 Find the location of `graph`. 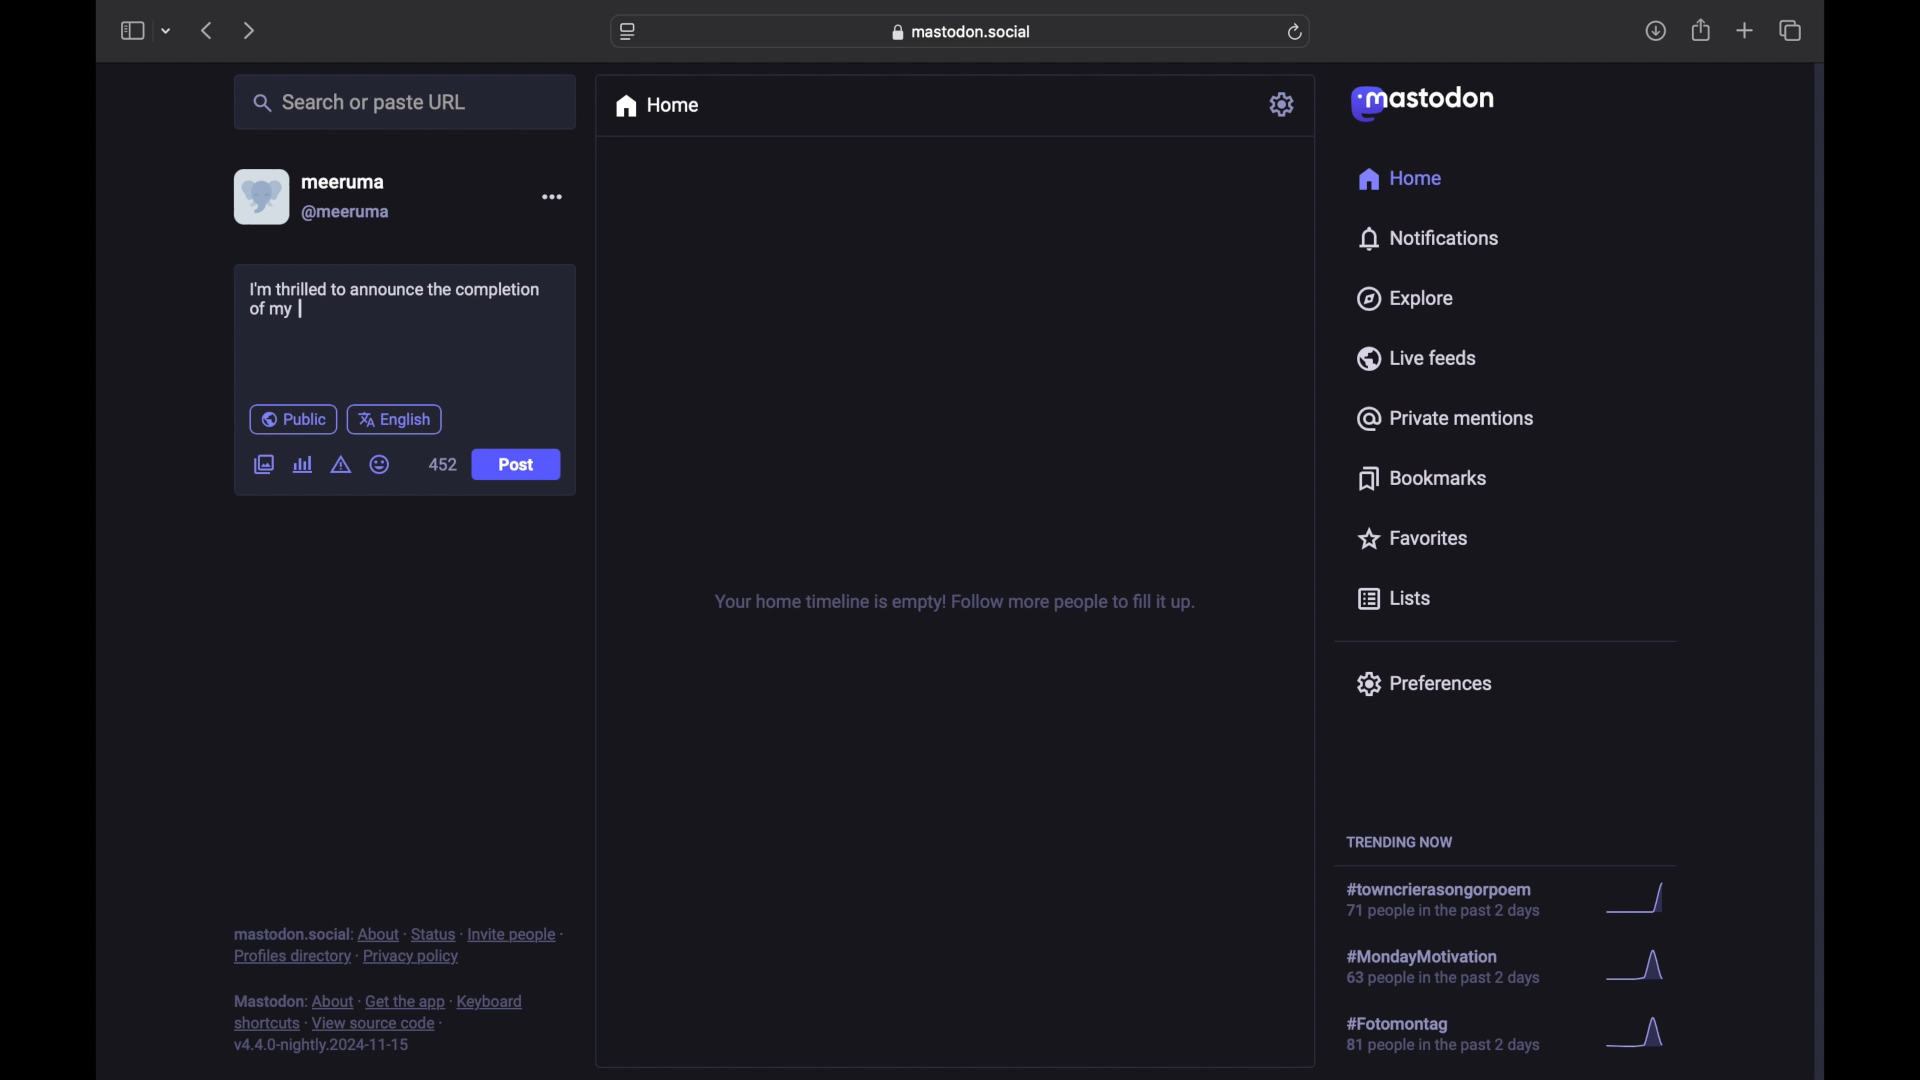

graph is located at coordinates (1641, 968).